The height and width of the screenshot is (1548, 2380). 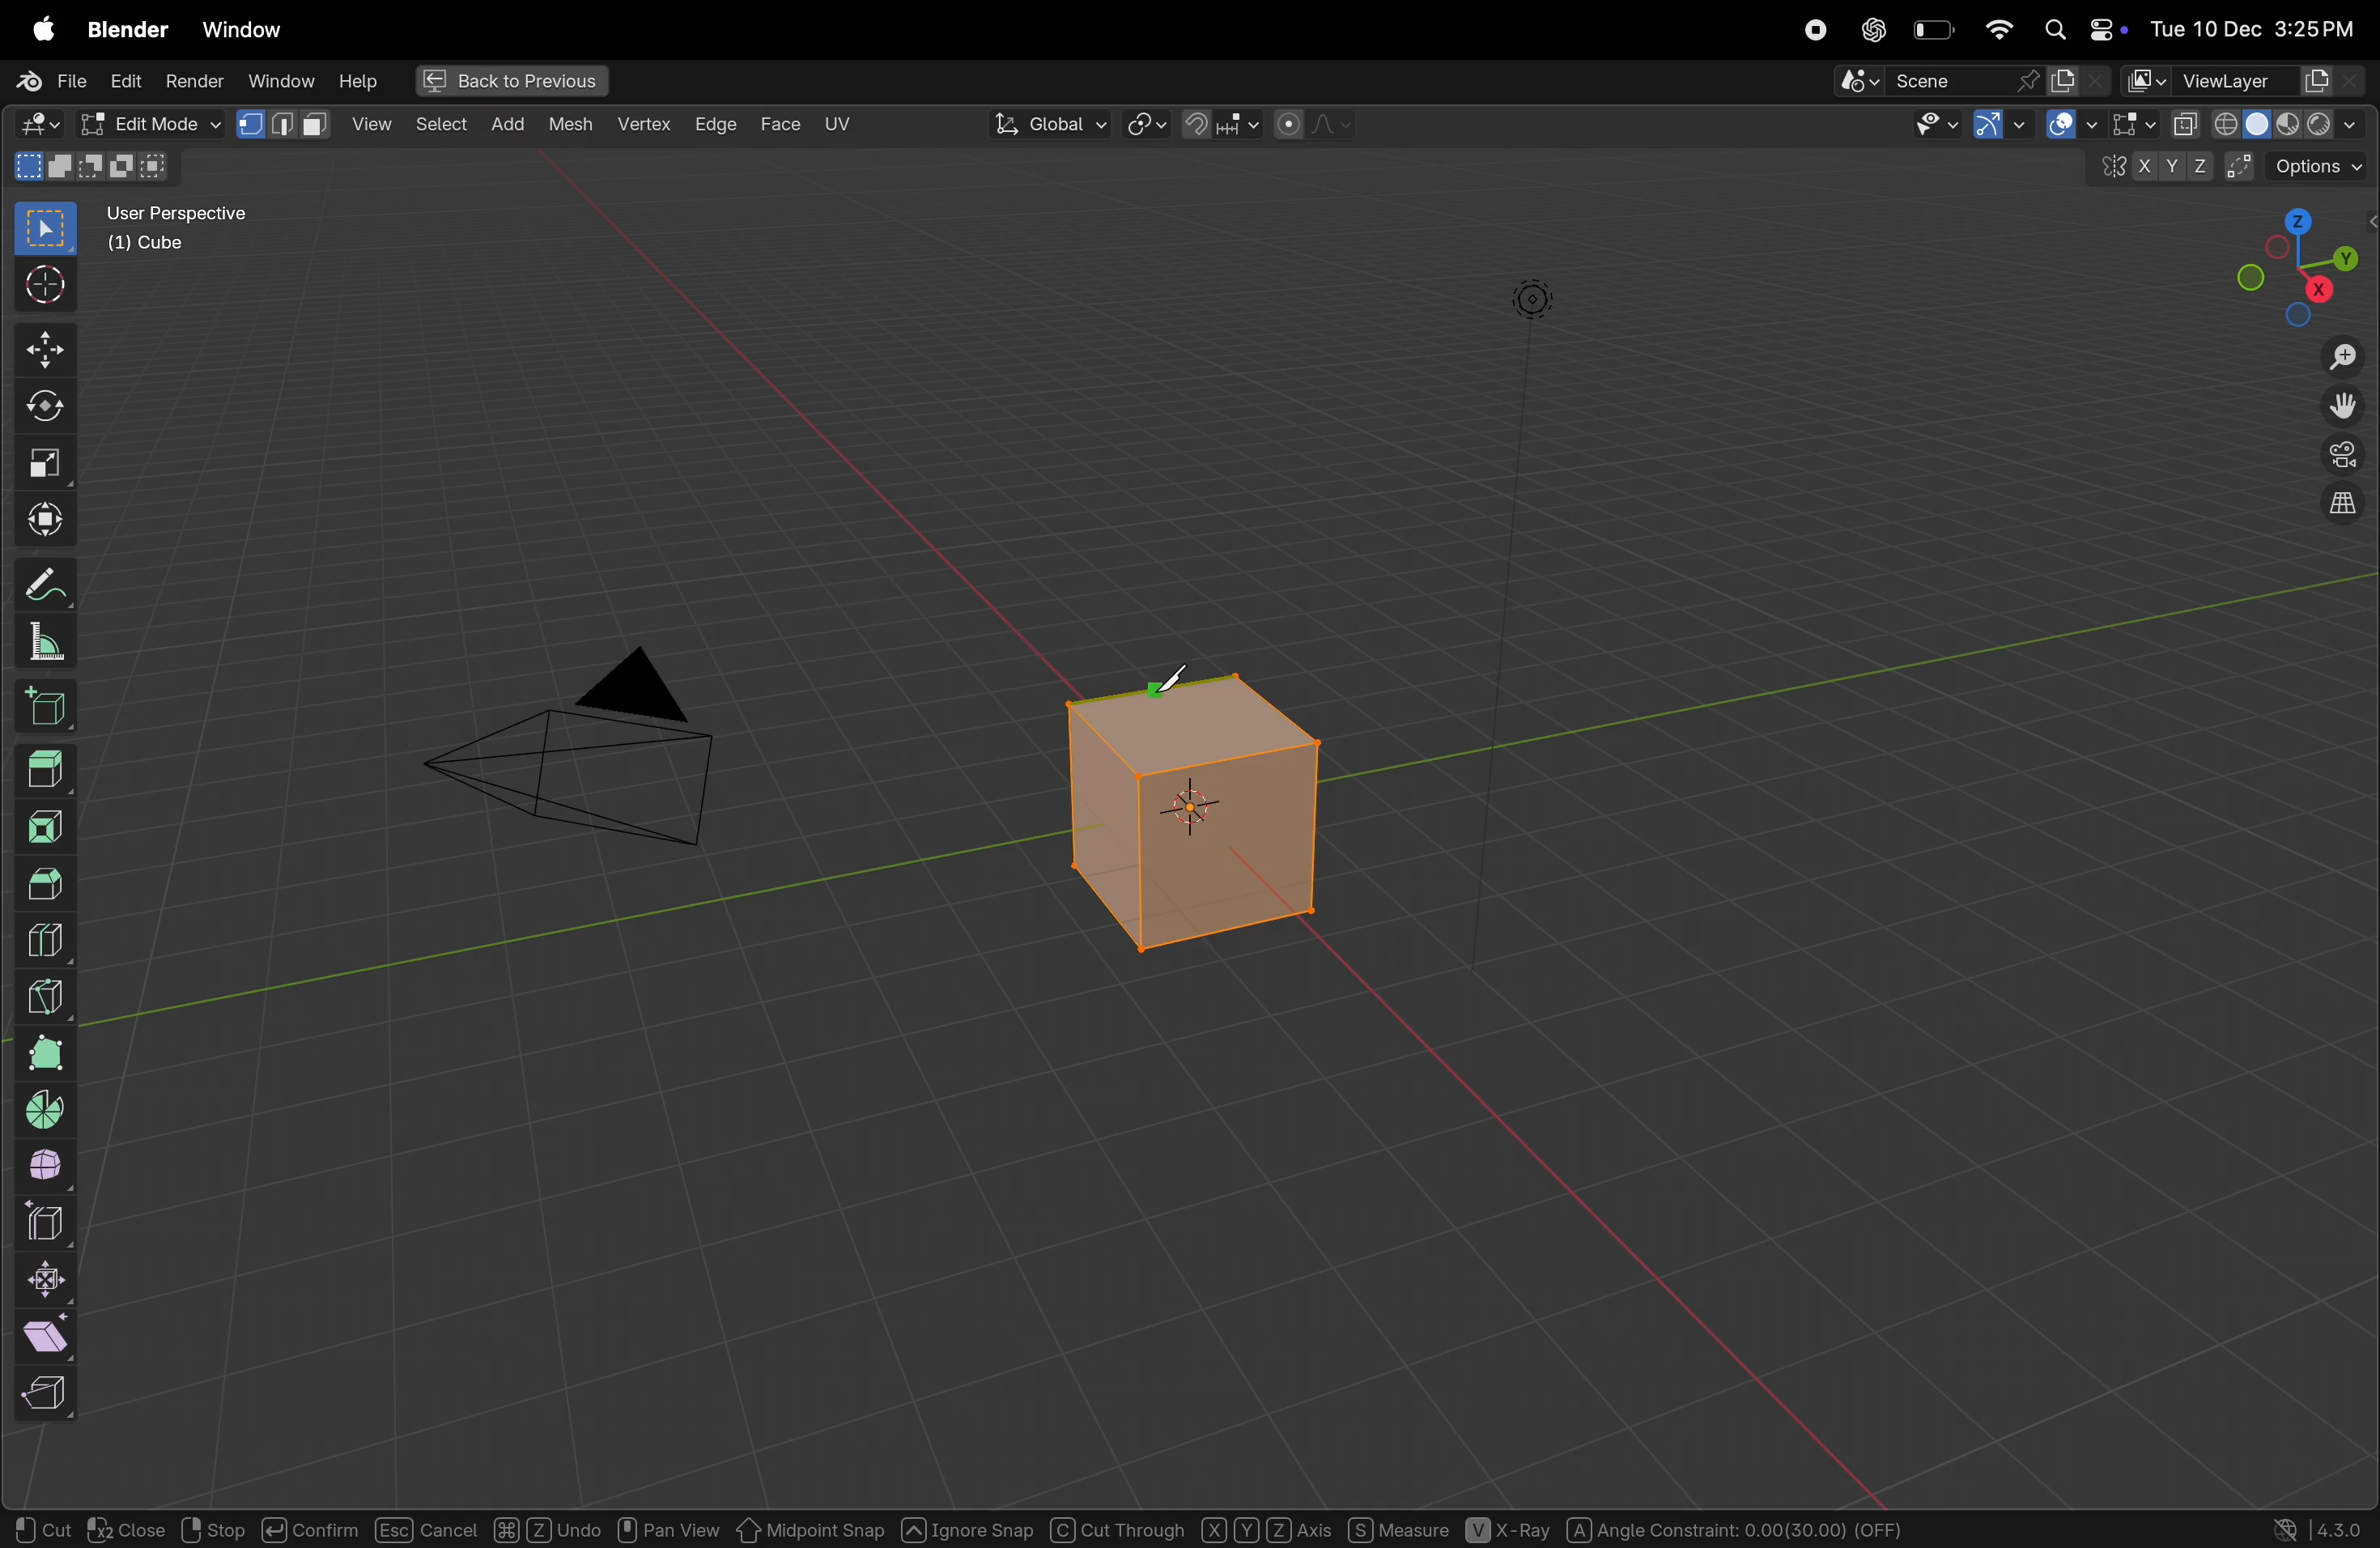 What do you see at coordinates (288, 123) in the screenshot?
I see `View` at bounding box center [288, 123].